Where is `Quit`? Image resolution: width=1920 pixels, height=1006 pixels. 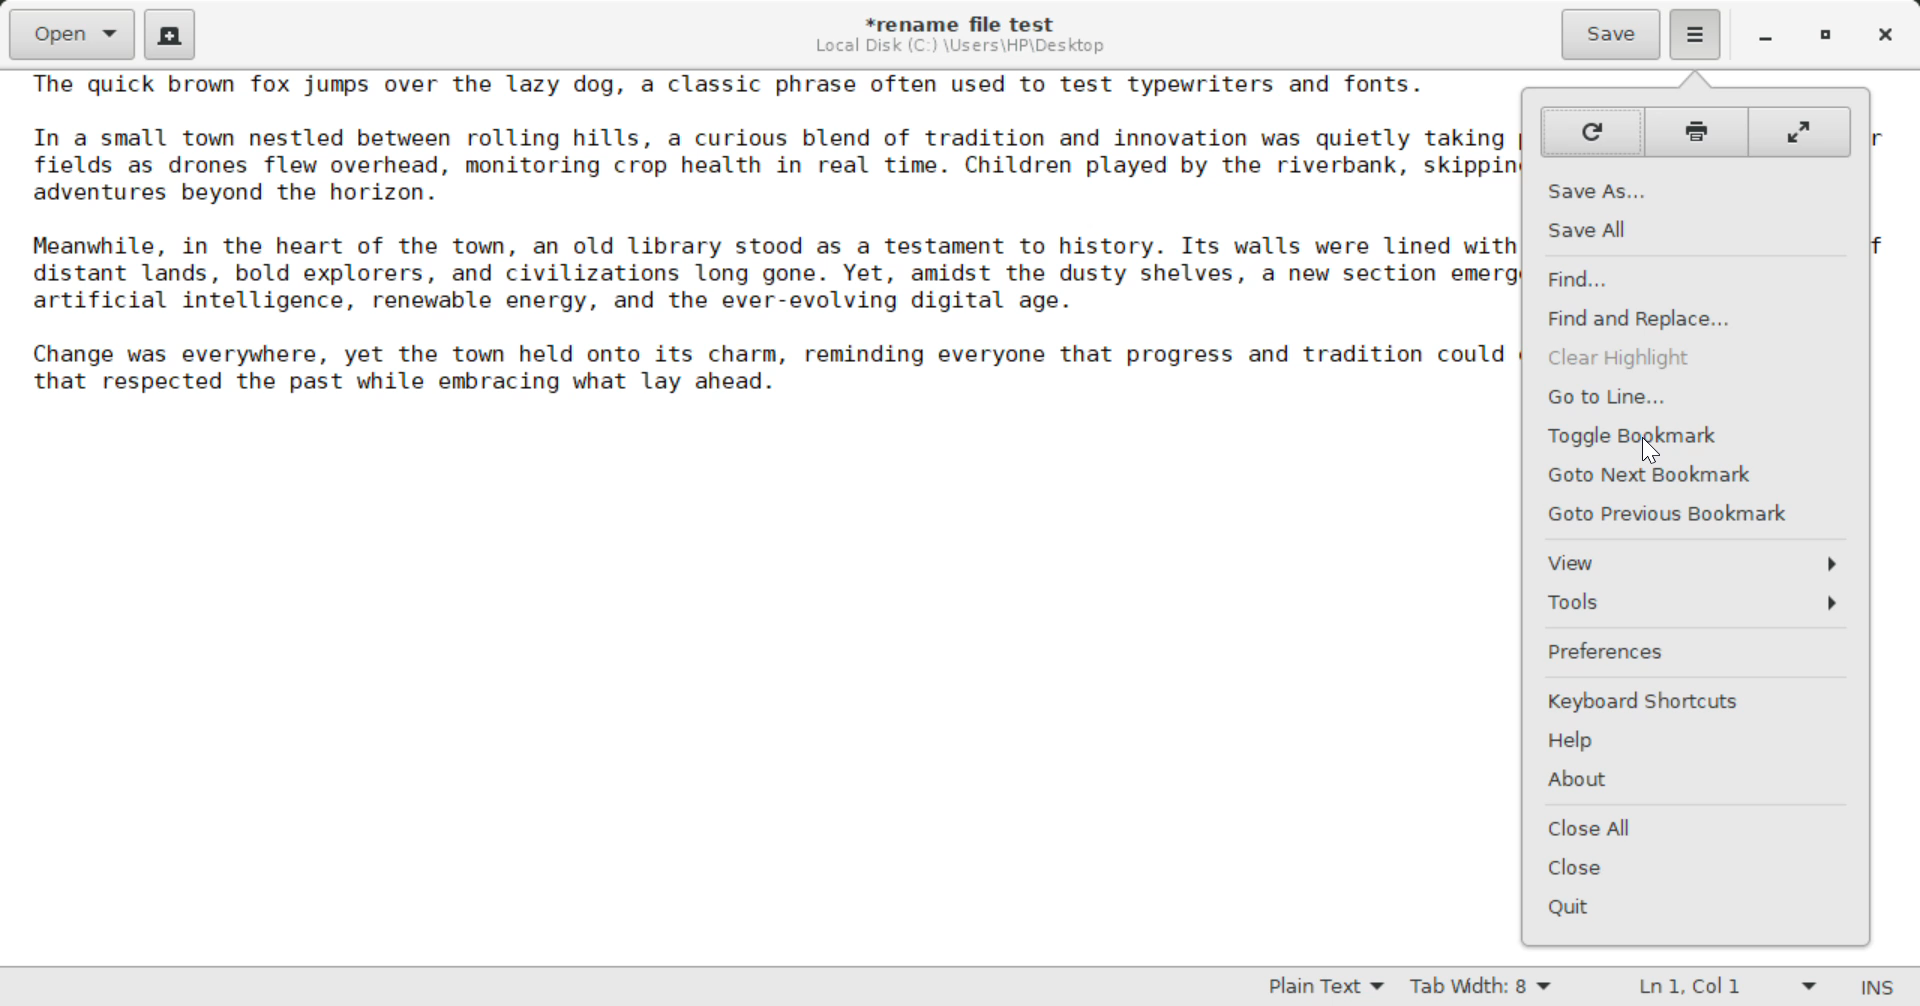 Quit is located at coordinates (1694, 905).